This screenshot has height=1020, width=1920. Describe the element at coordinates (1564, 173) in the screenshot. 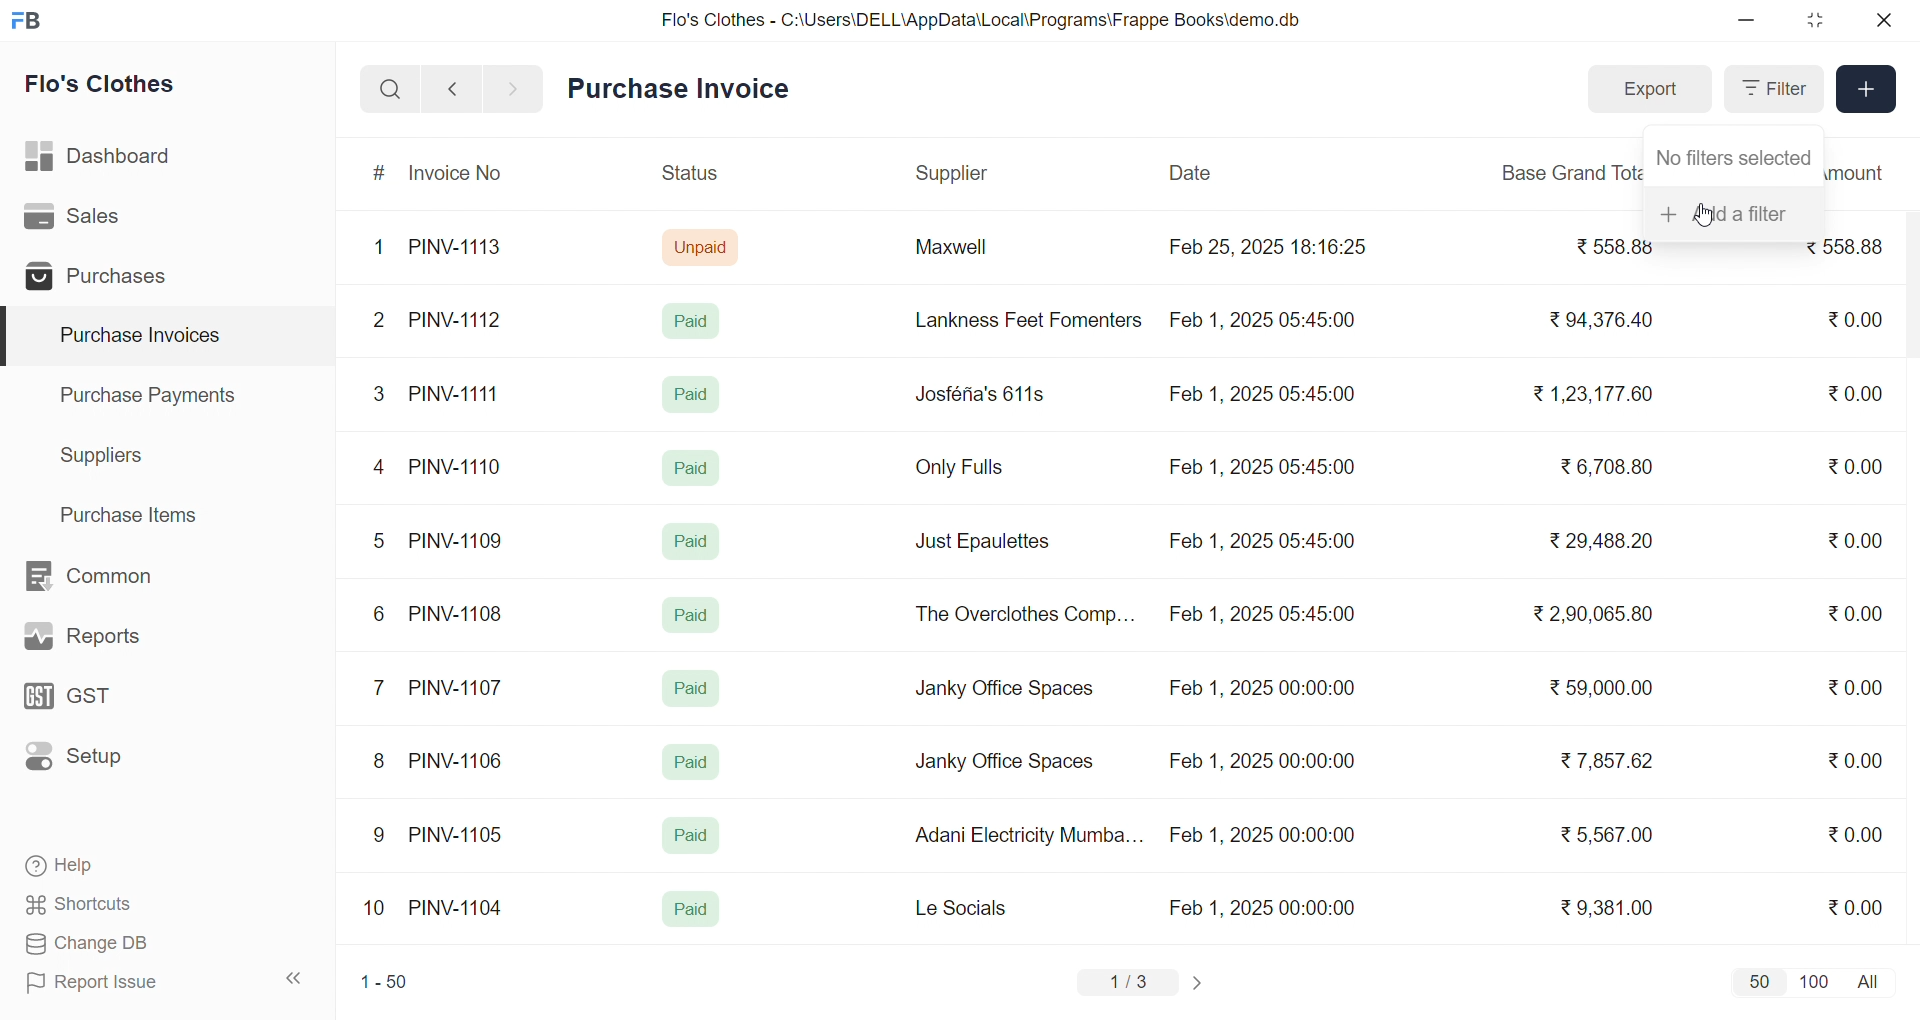

I see `Base Grand Total` at that location.